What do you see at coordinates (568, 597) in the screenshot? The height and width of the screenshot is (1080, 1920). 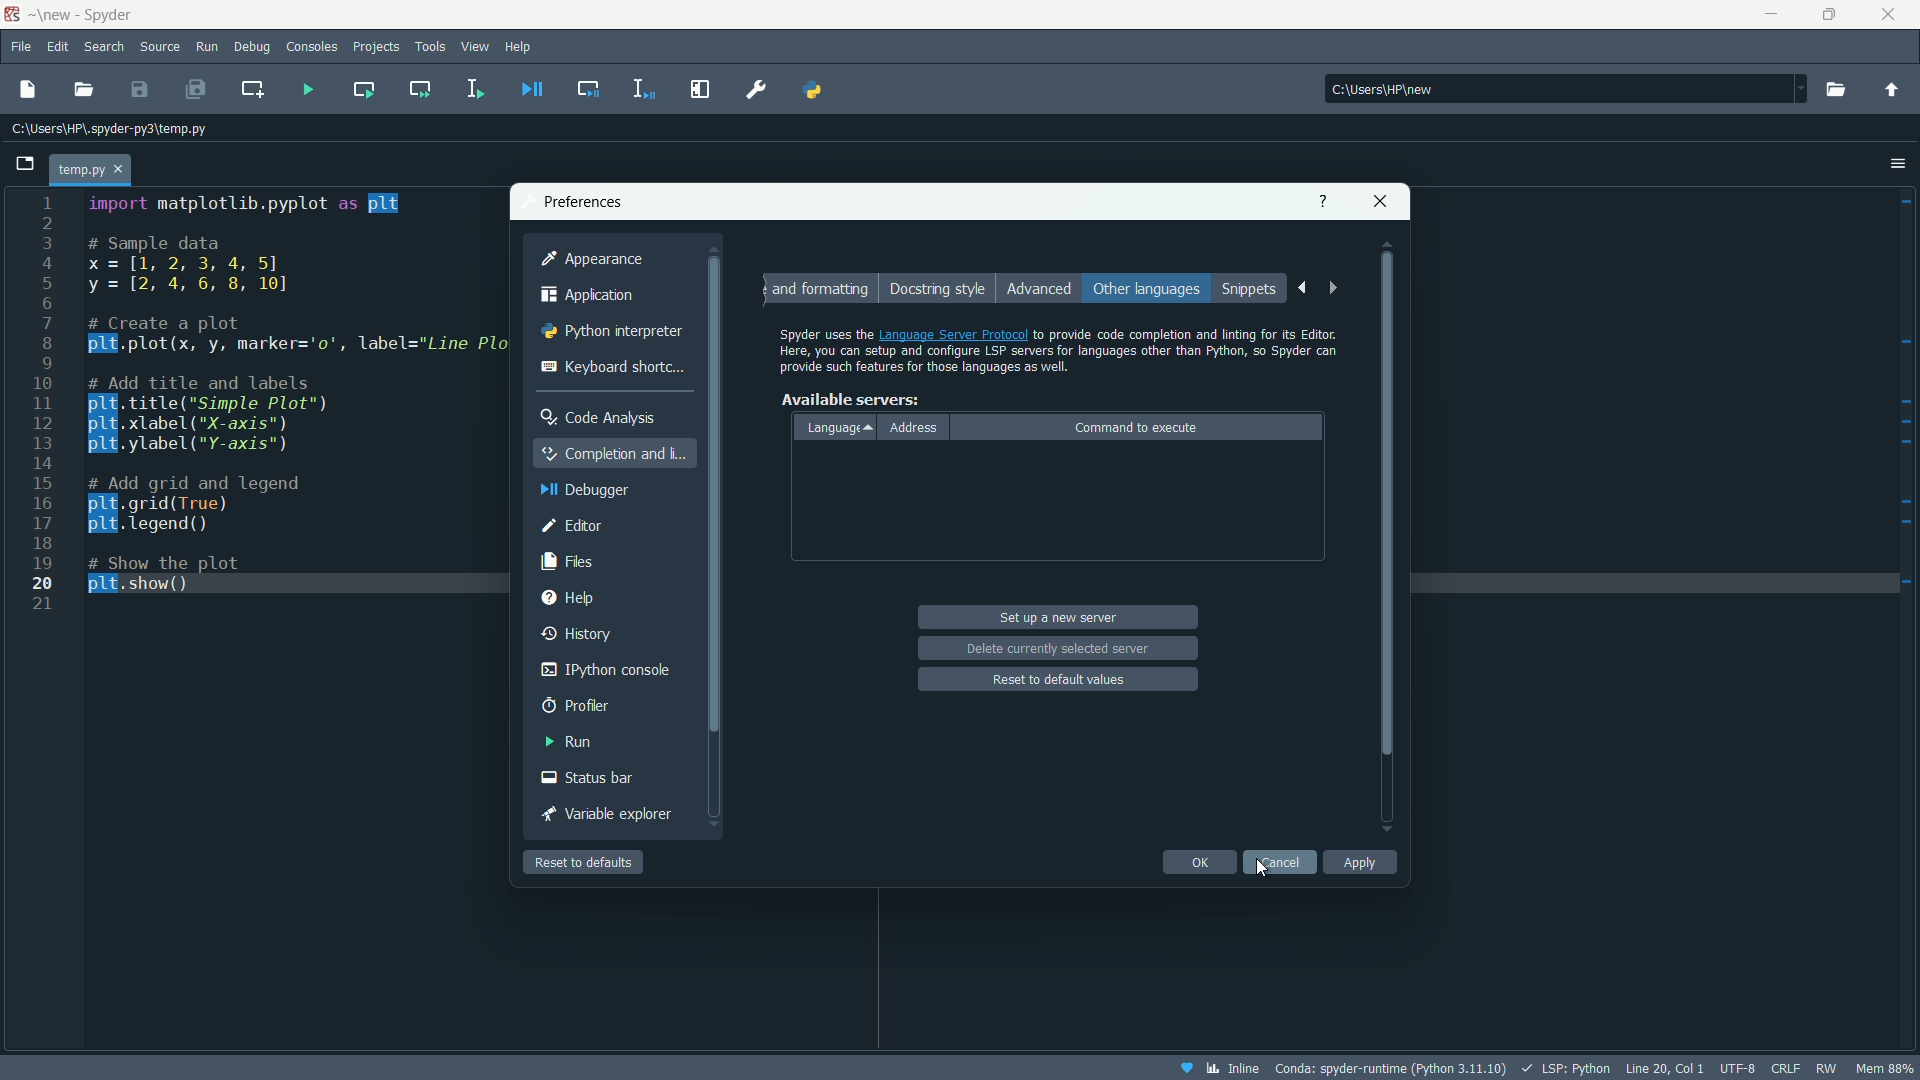 I see `help` at bounding box center [568, 597].